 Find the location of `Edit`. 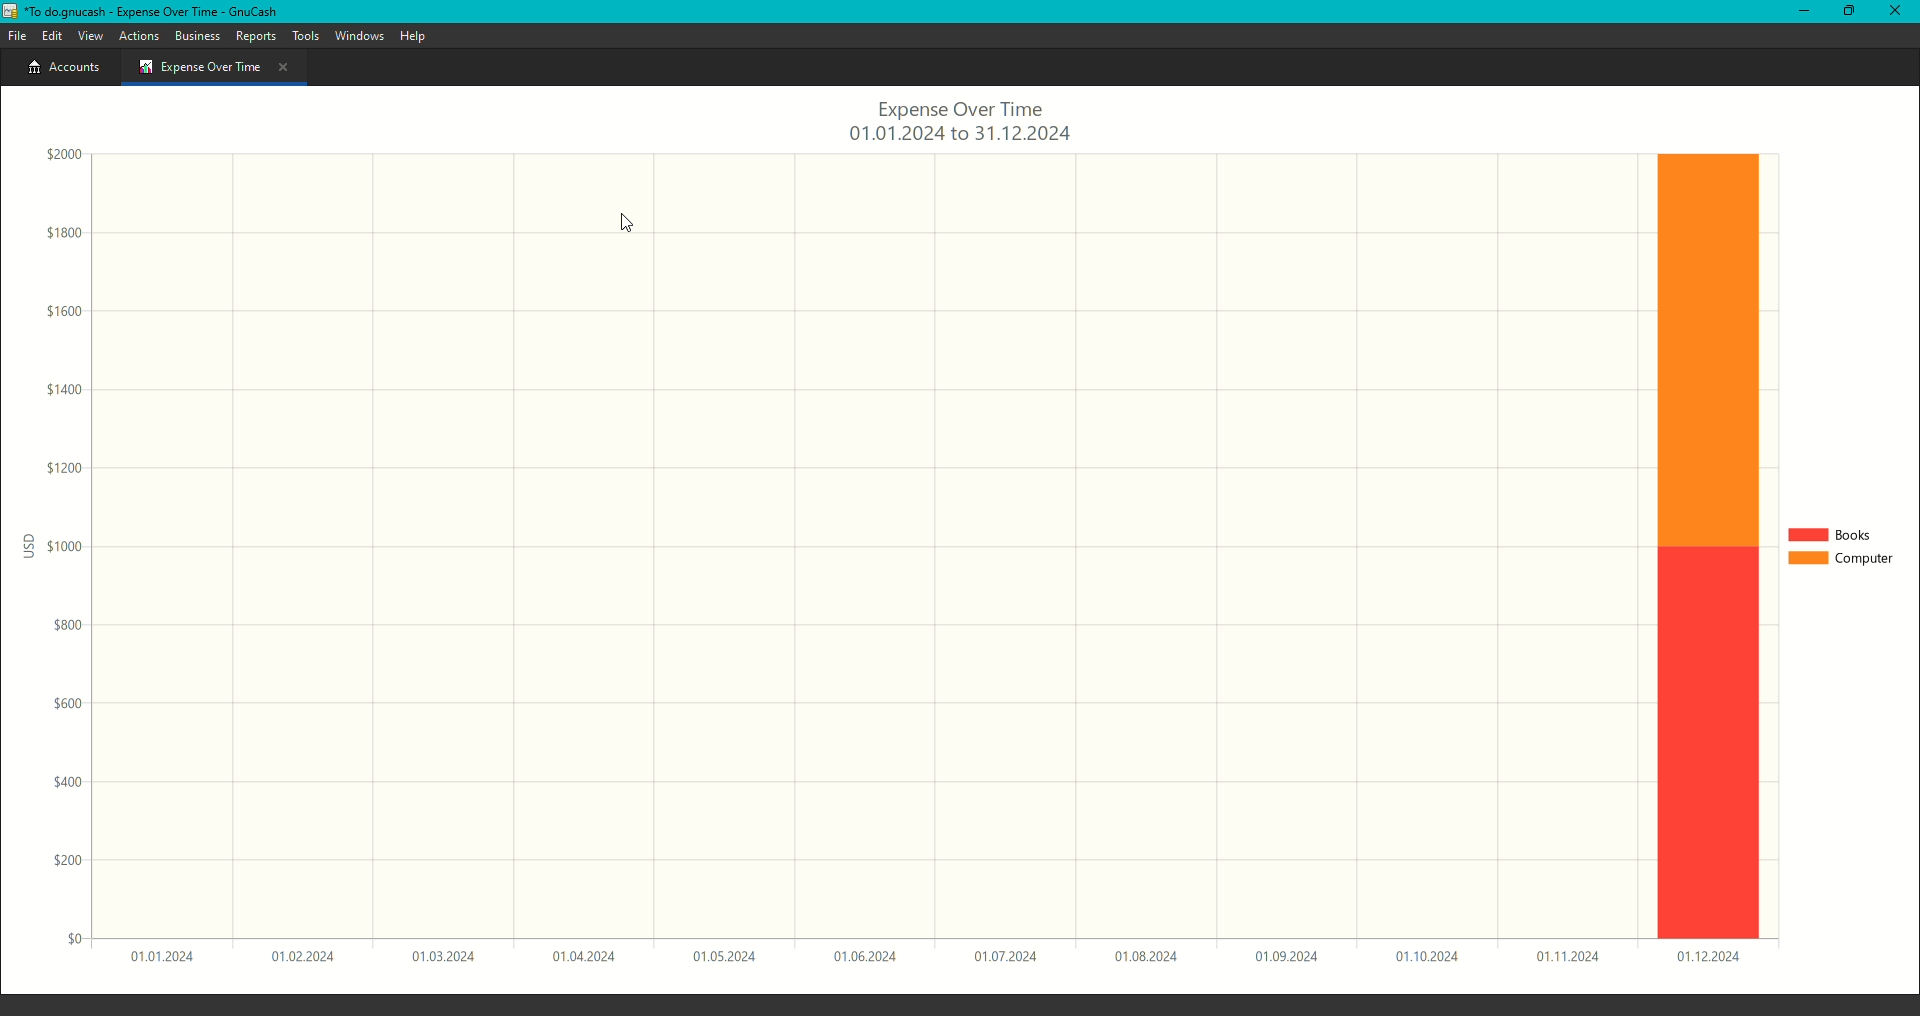

Edit is located at coordinates (50, 34).